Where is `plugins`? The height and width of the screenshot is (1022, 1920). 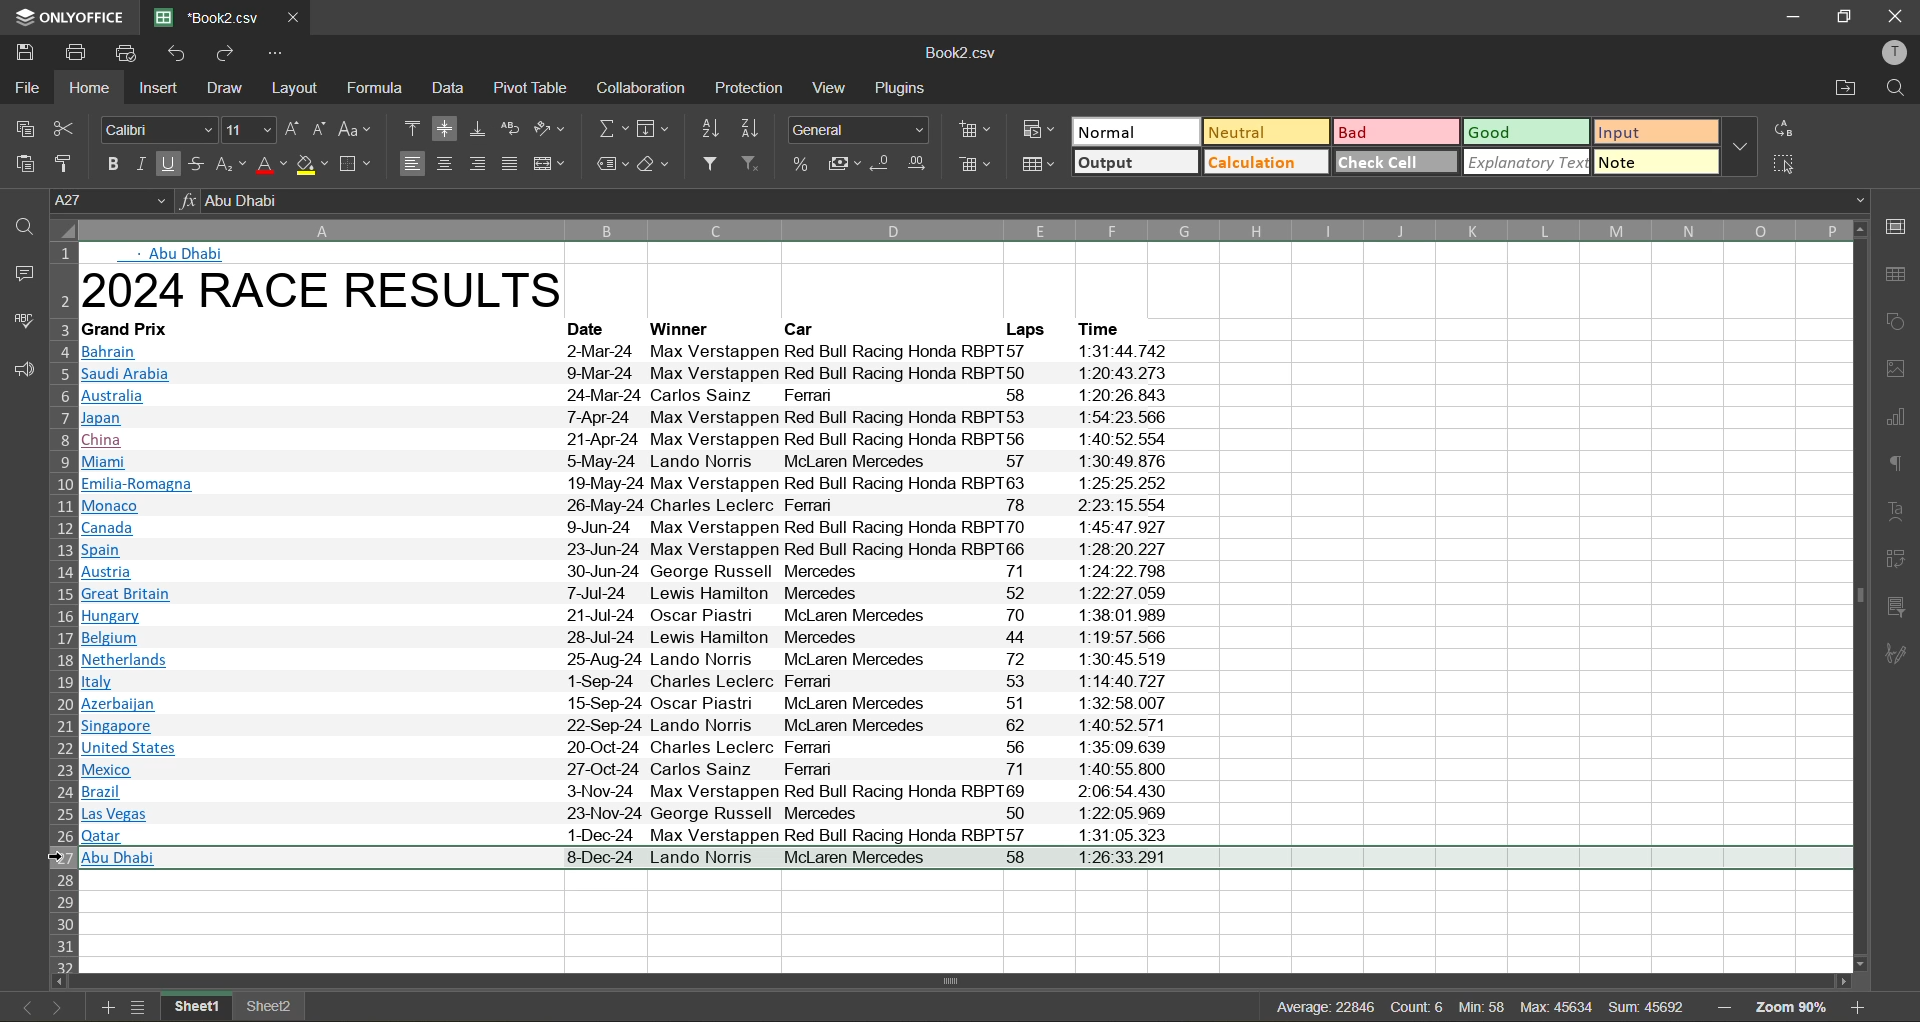
plugins is located at coordinates (904, 89).